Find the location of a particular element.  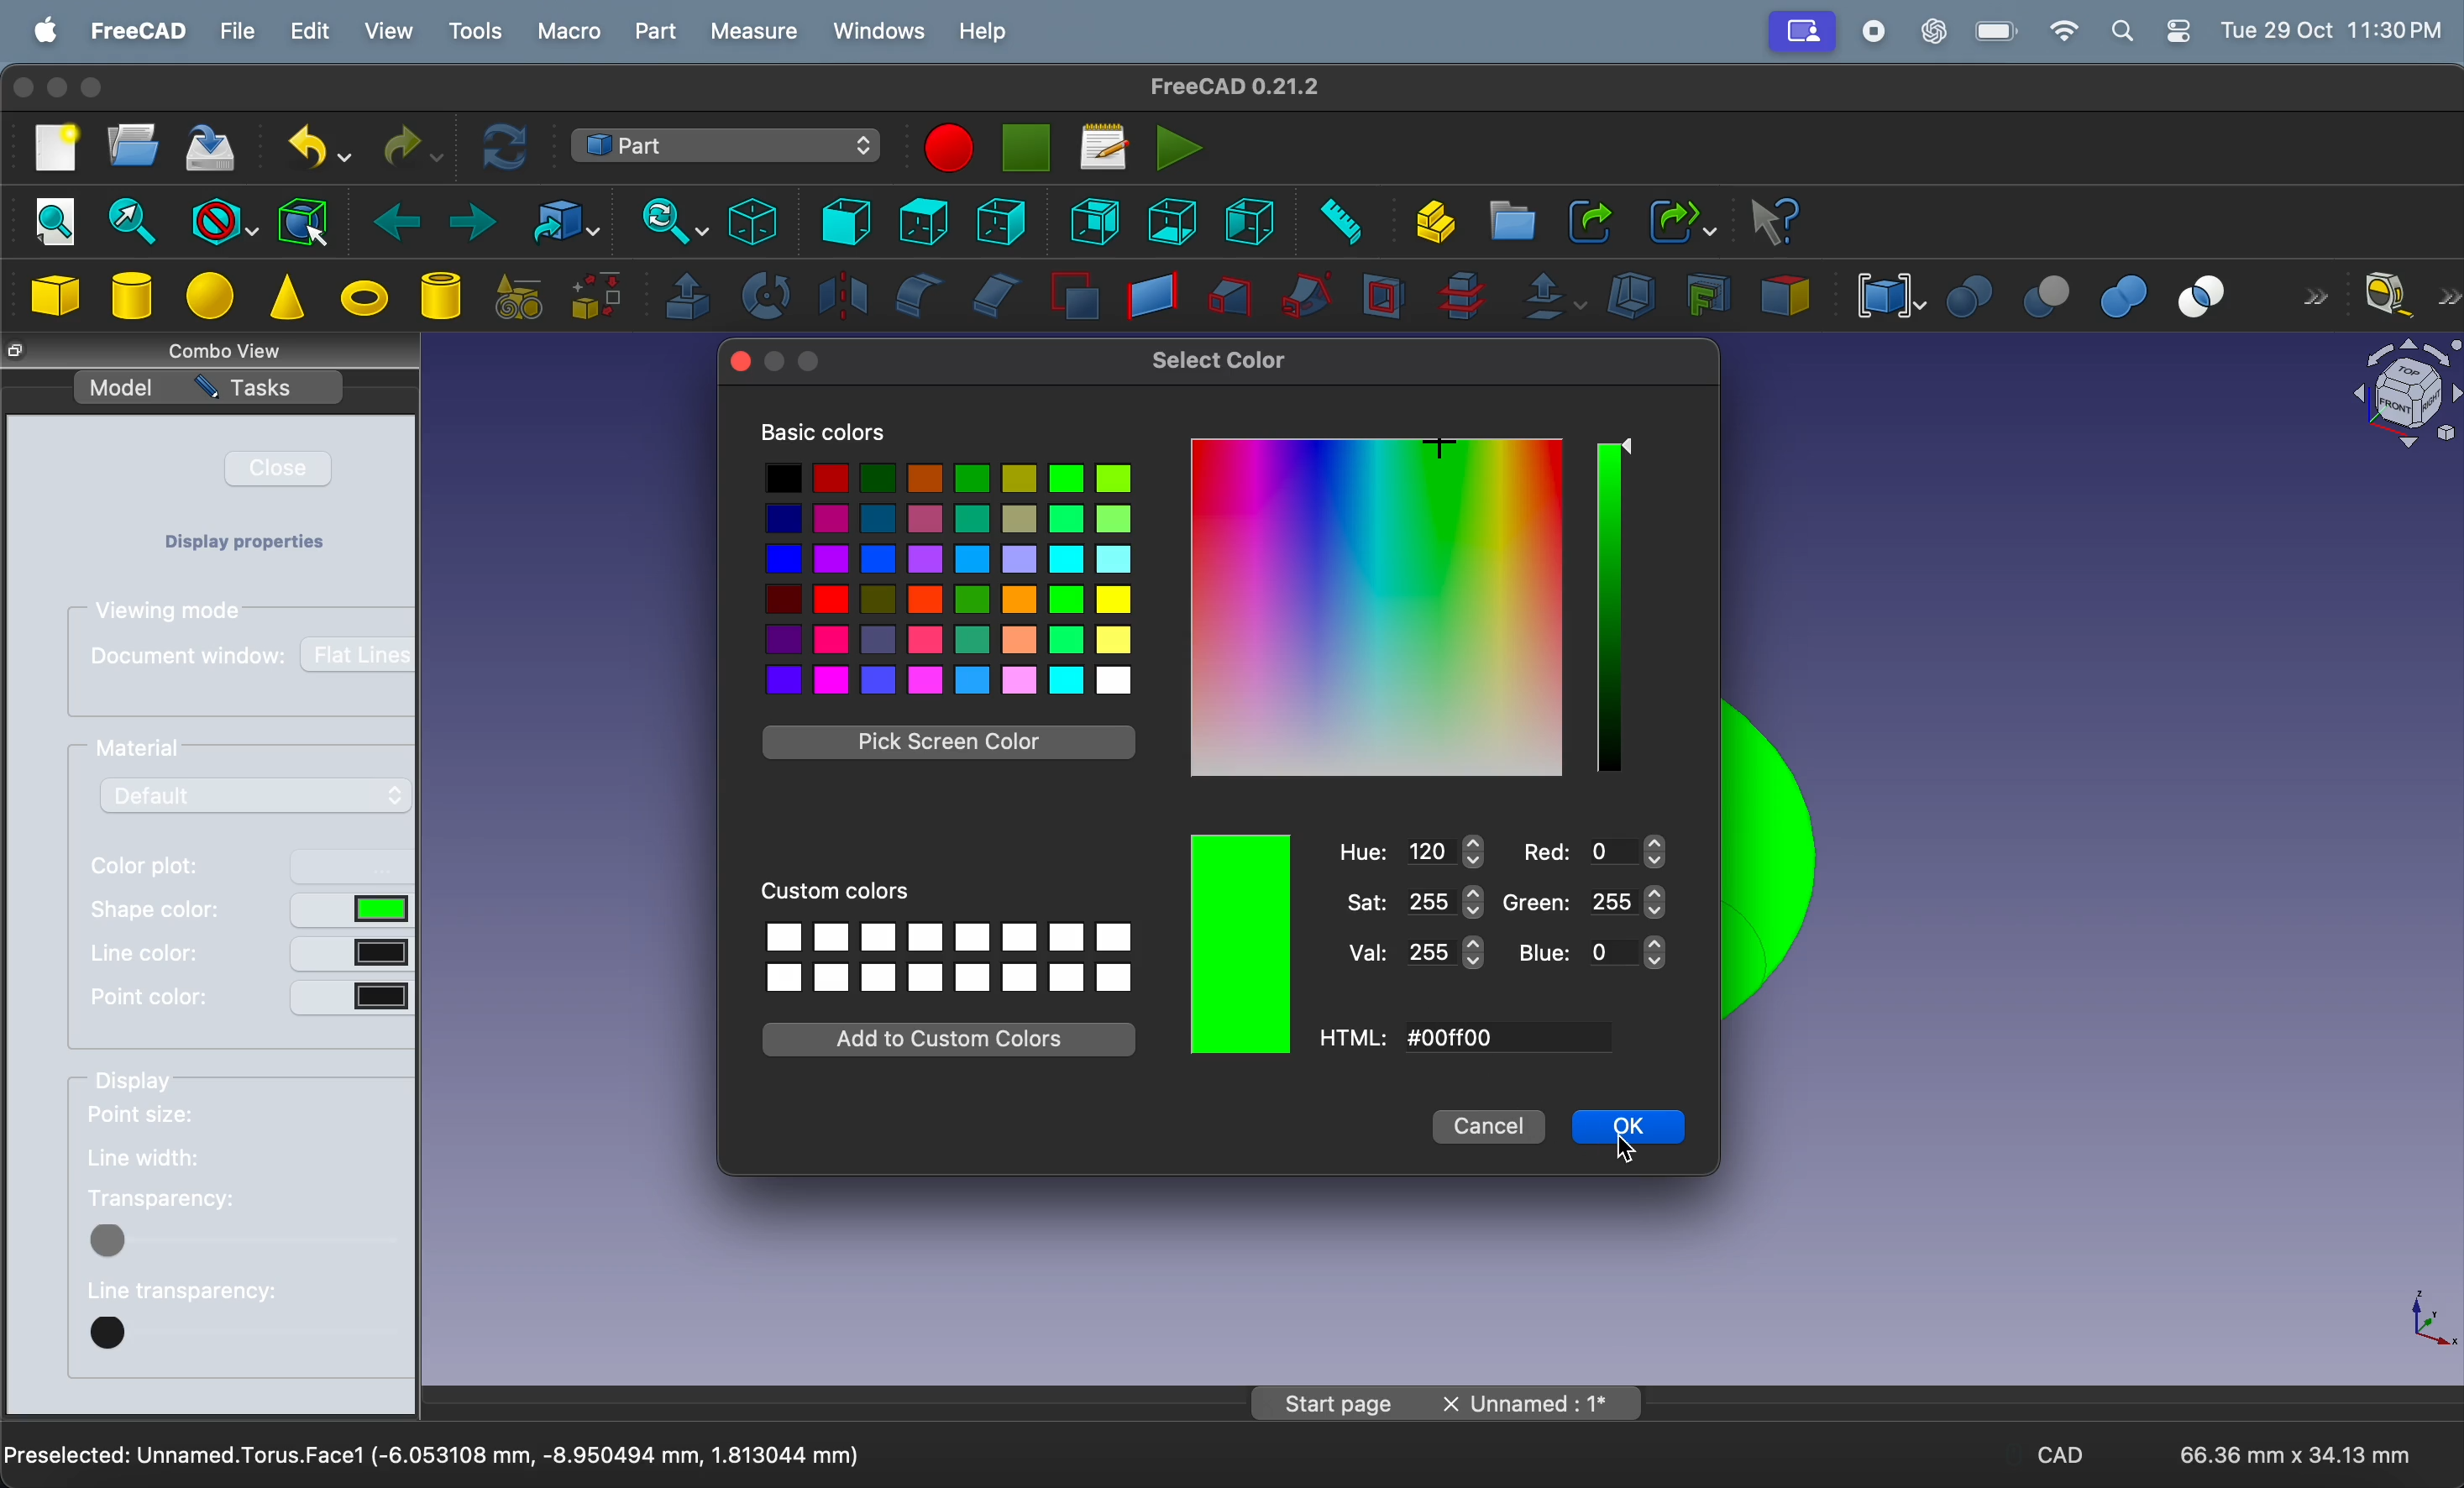

isometric view is located at coordinates (755, 220).